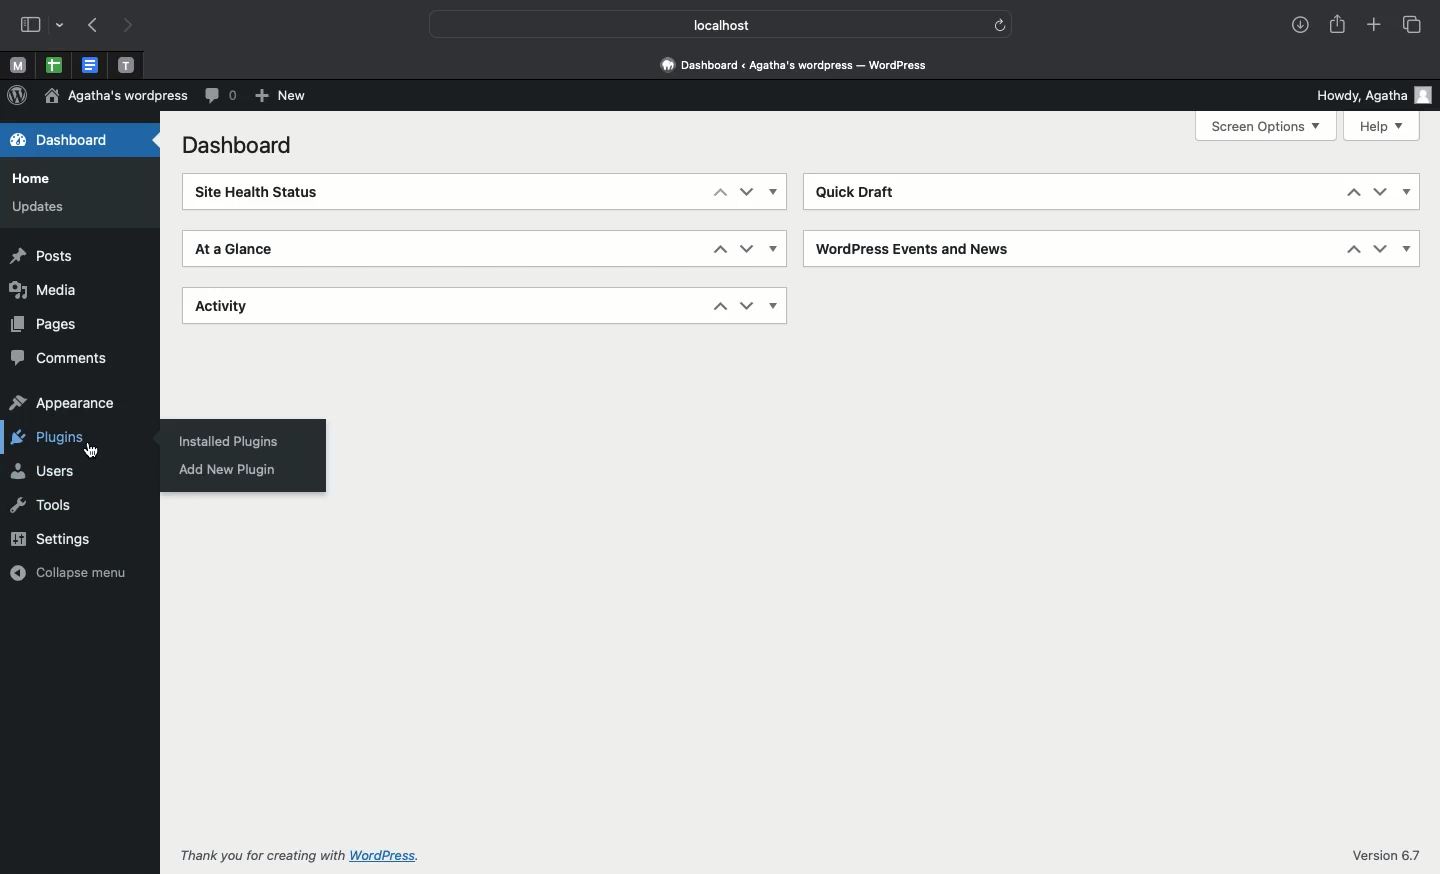  Describe the element at coordinates (1378, 250) in the screenshot. I see `Down` at that location.